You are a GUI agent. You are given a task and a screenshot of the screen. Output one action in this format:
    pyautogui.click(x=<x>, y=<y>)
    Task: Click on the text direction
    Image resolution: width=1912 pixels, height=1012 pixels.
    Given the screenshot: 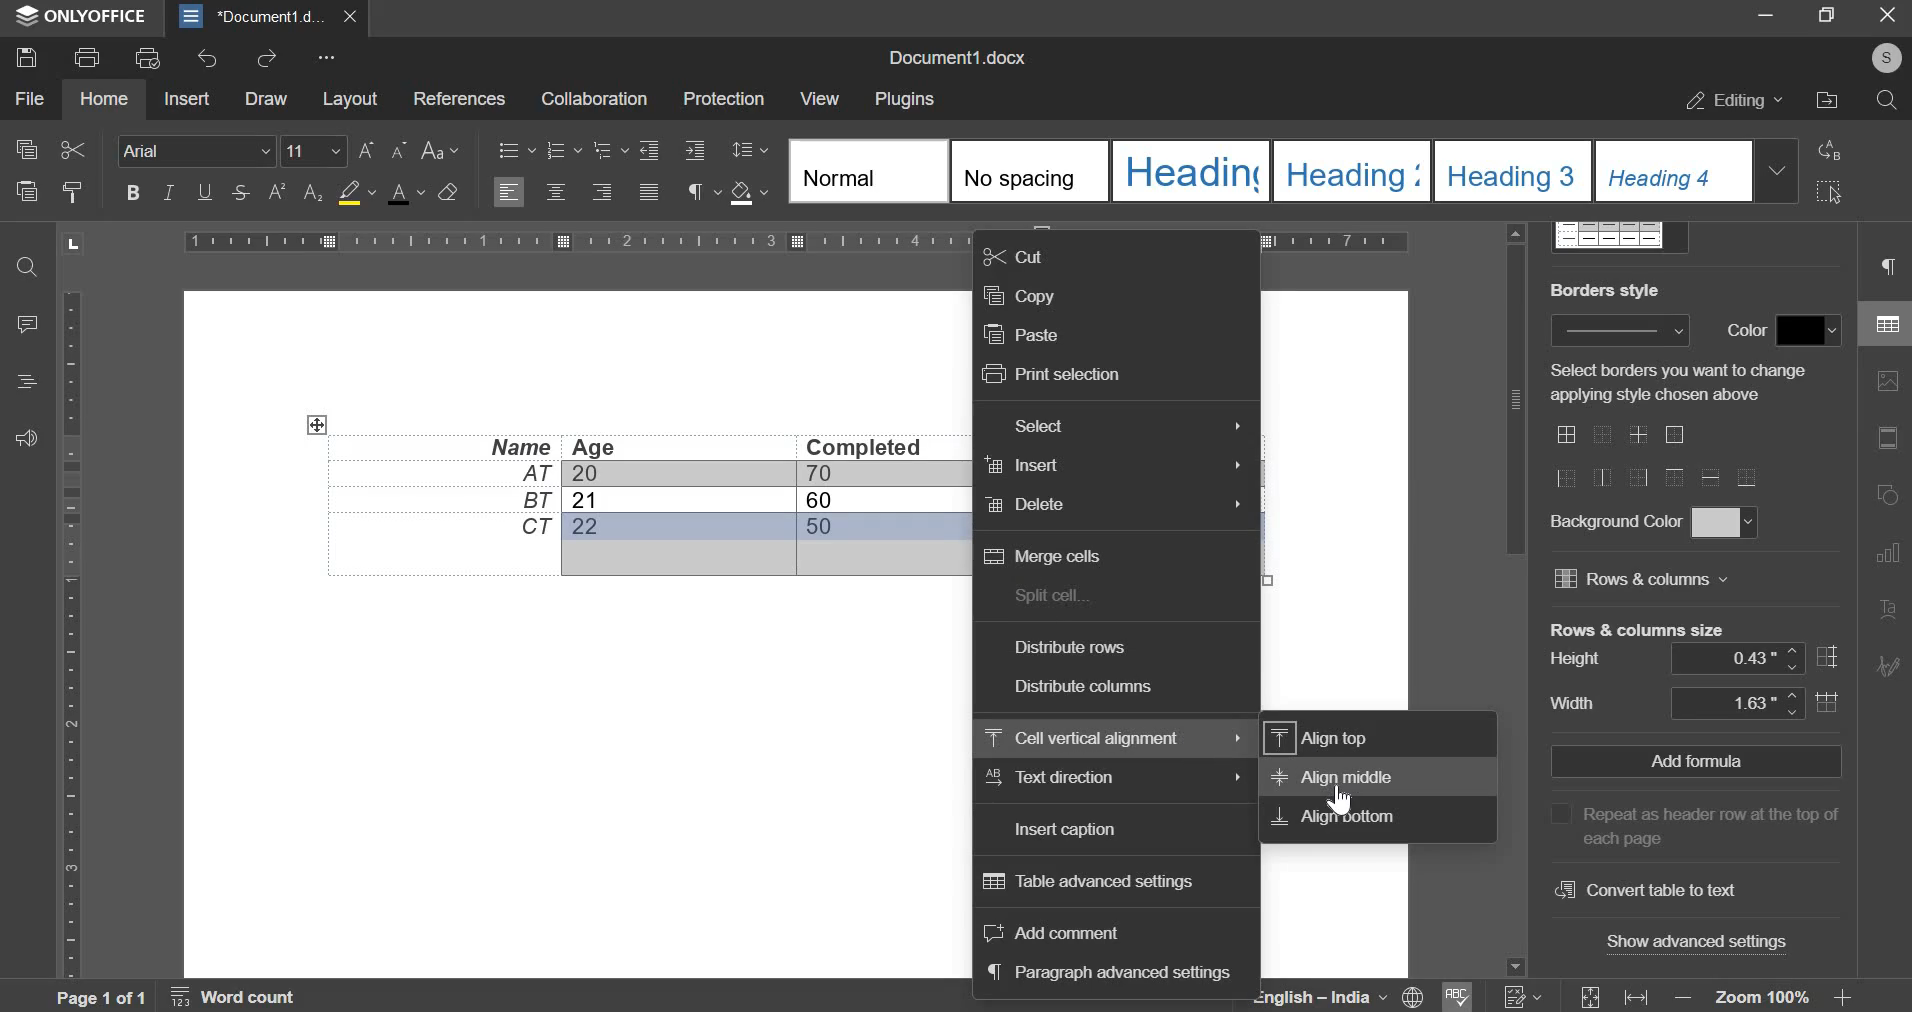 What is the action you would take?
    pyautogui.click(x=1057, y=777)
    